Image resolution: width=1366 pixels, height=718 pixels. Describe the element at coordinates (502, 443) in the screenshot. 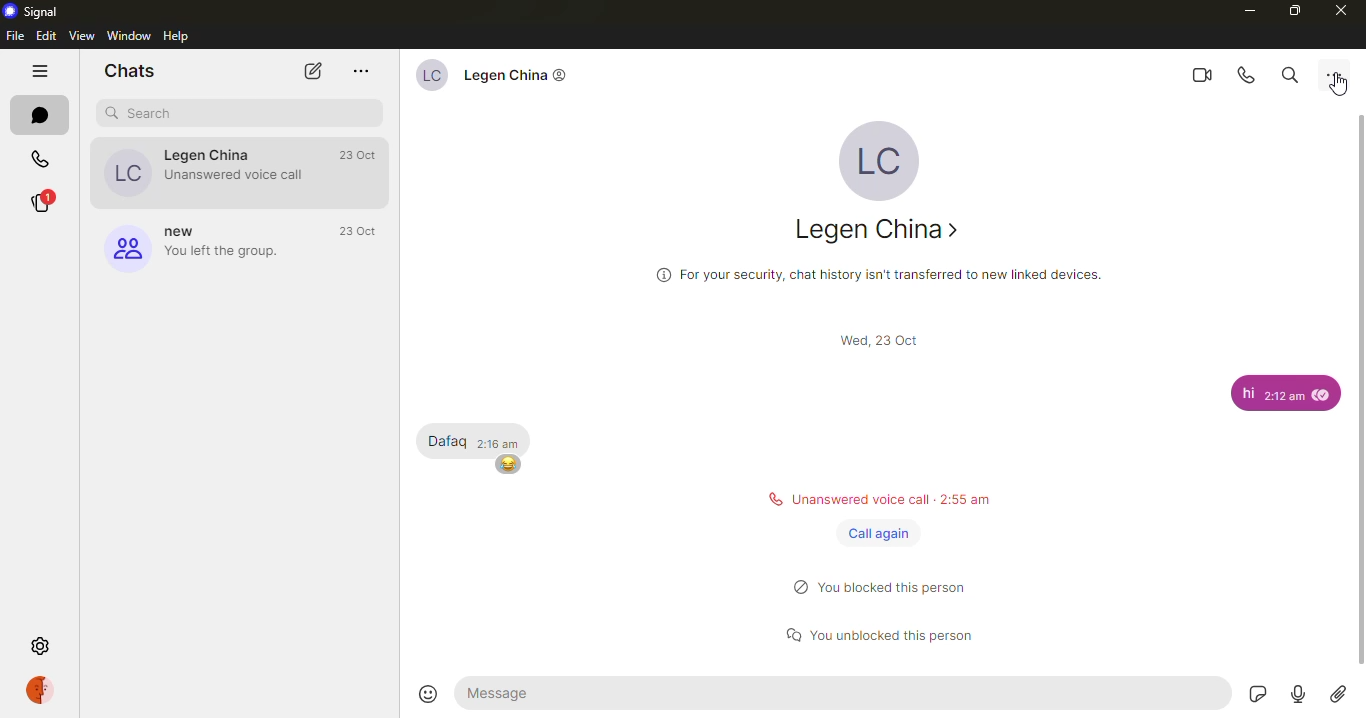

I see `time` at that location.